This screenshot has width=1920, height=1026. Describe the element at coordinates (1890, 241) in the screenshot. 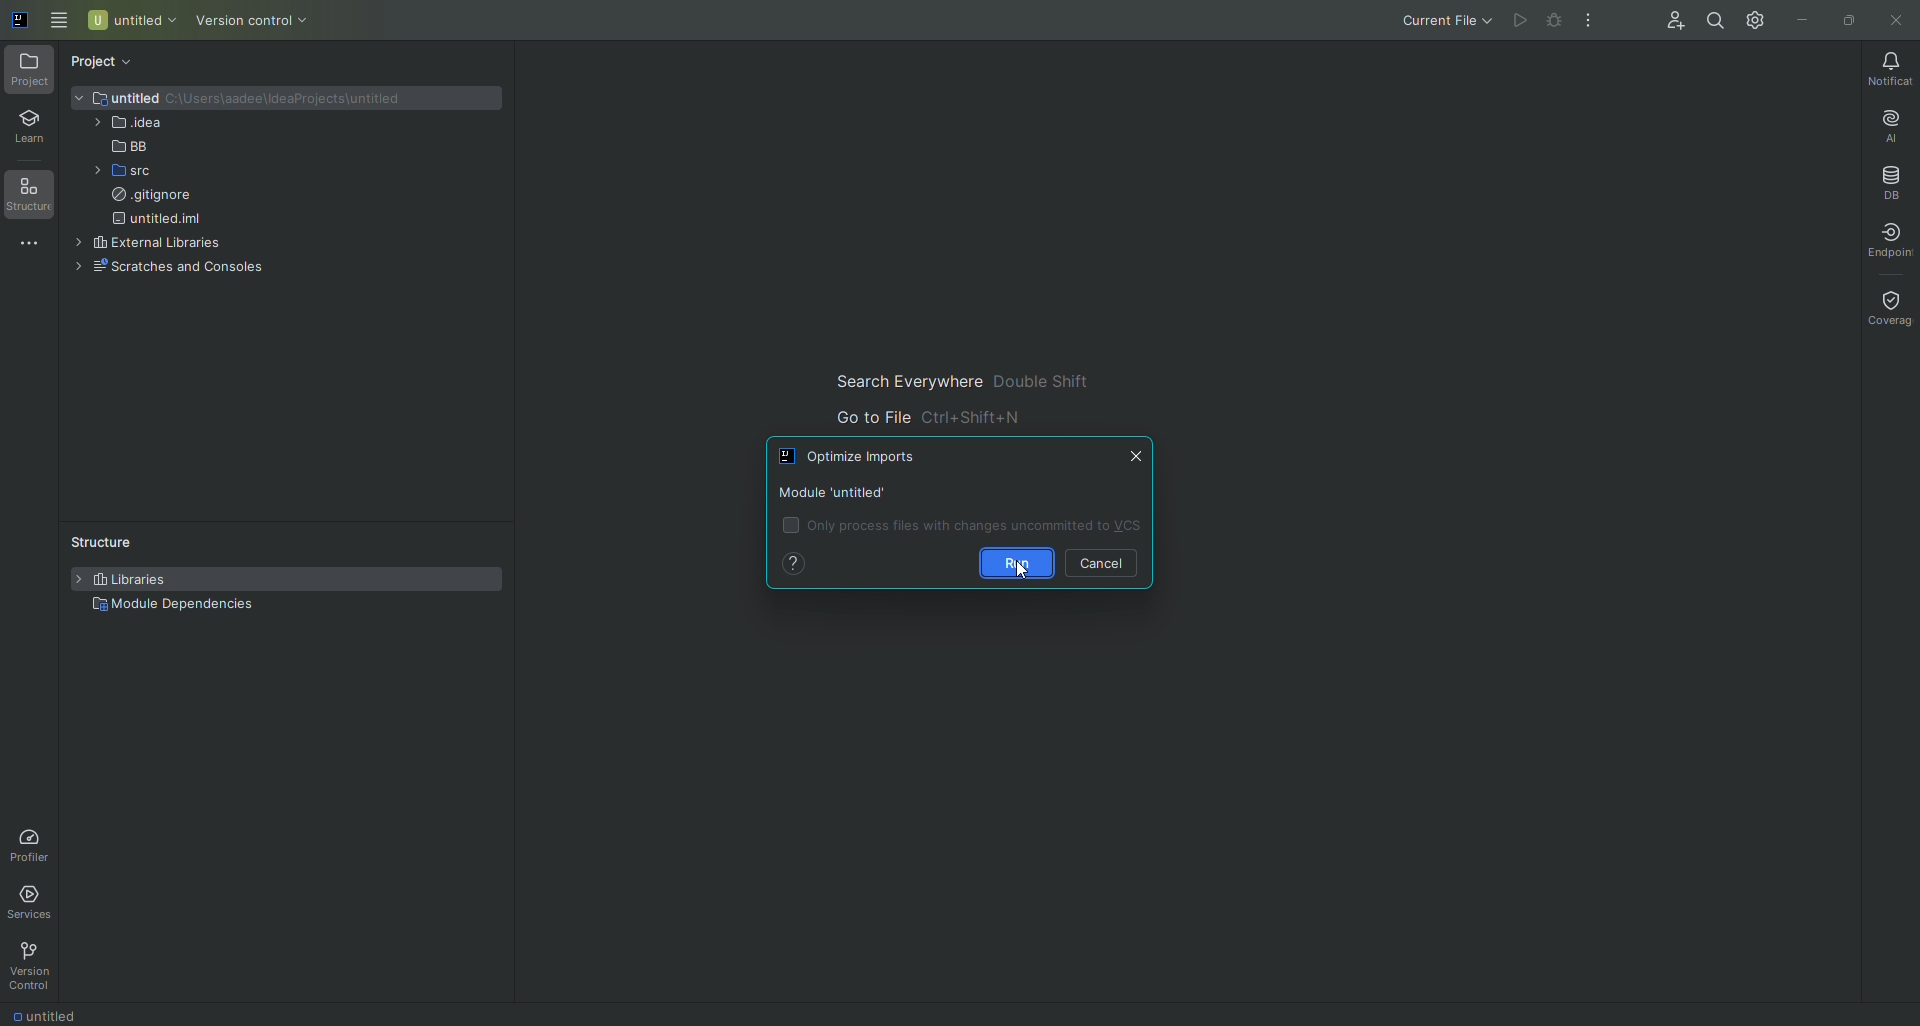

I see `Endpoint` at that location.